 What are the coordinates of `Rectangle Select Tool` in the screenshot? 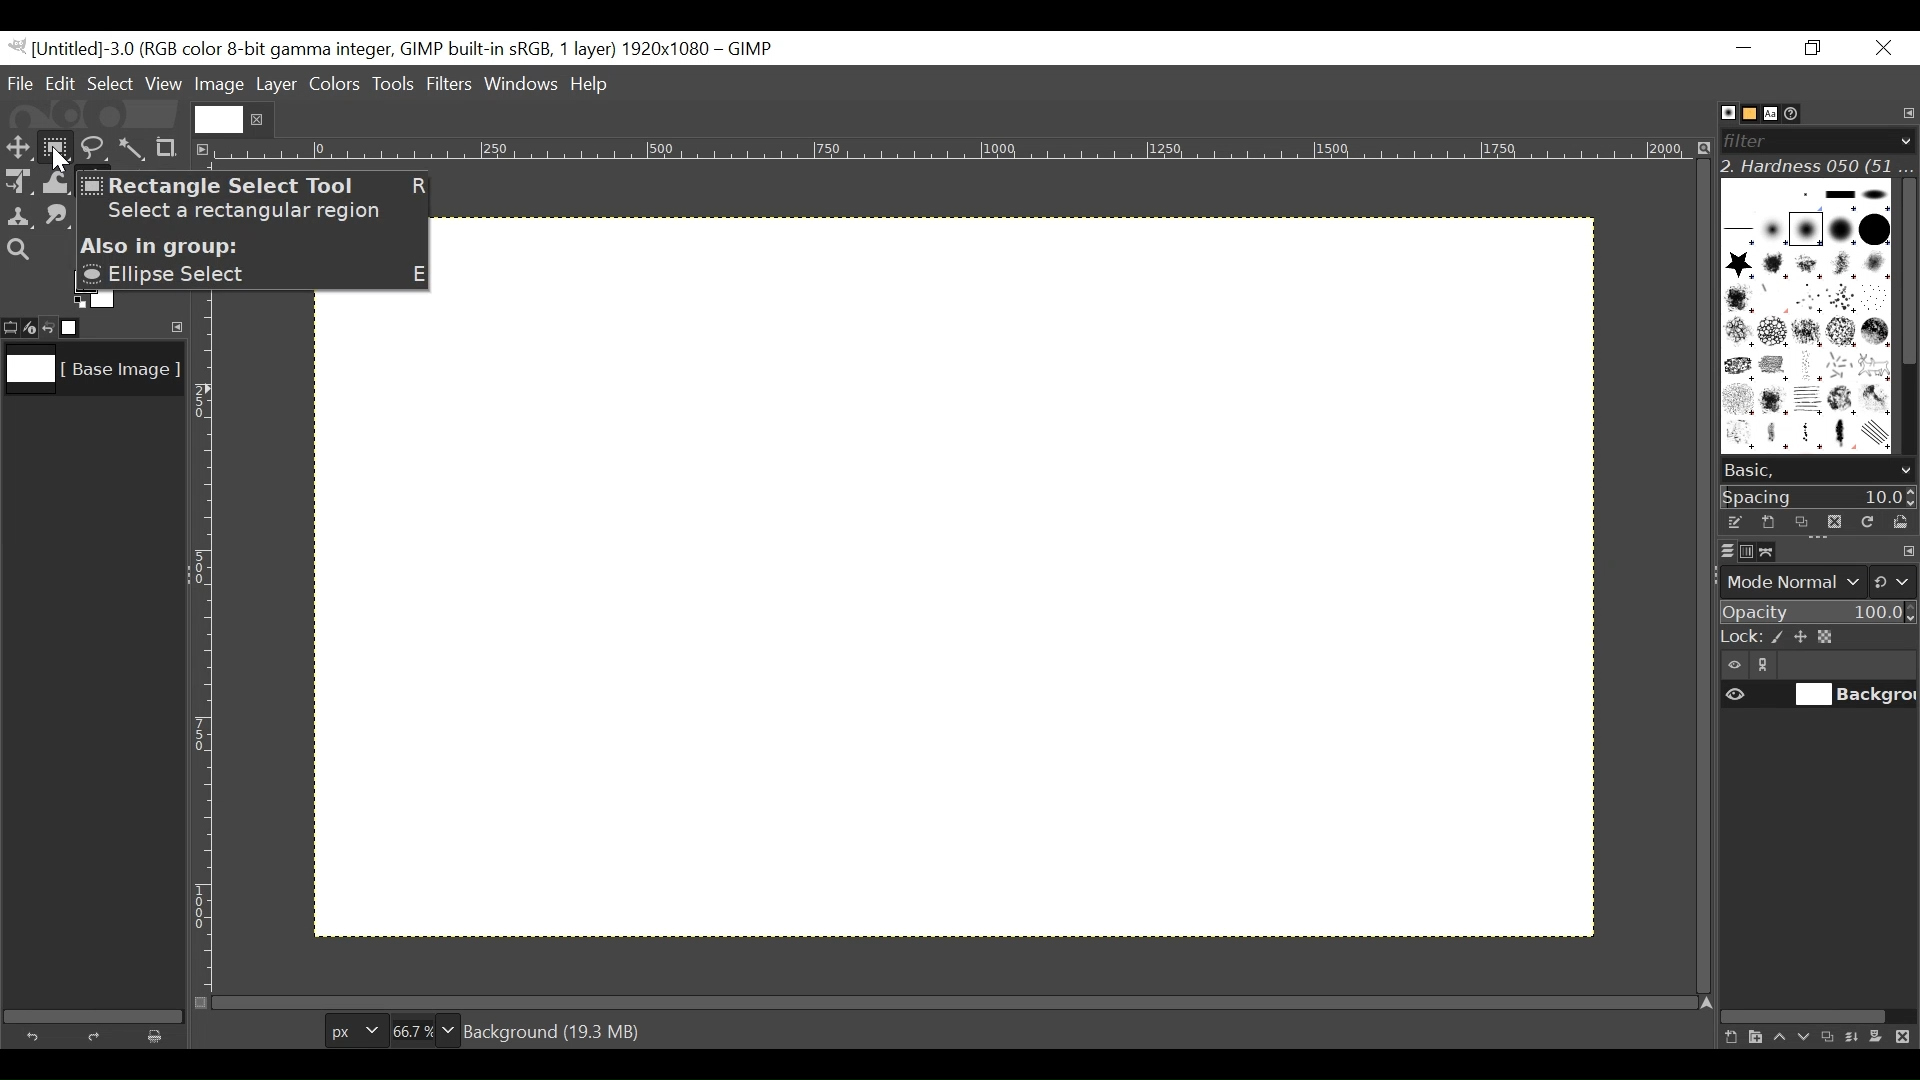 It's located at (56, 146).